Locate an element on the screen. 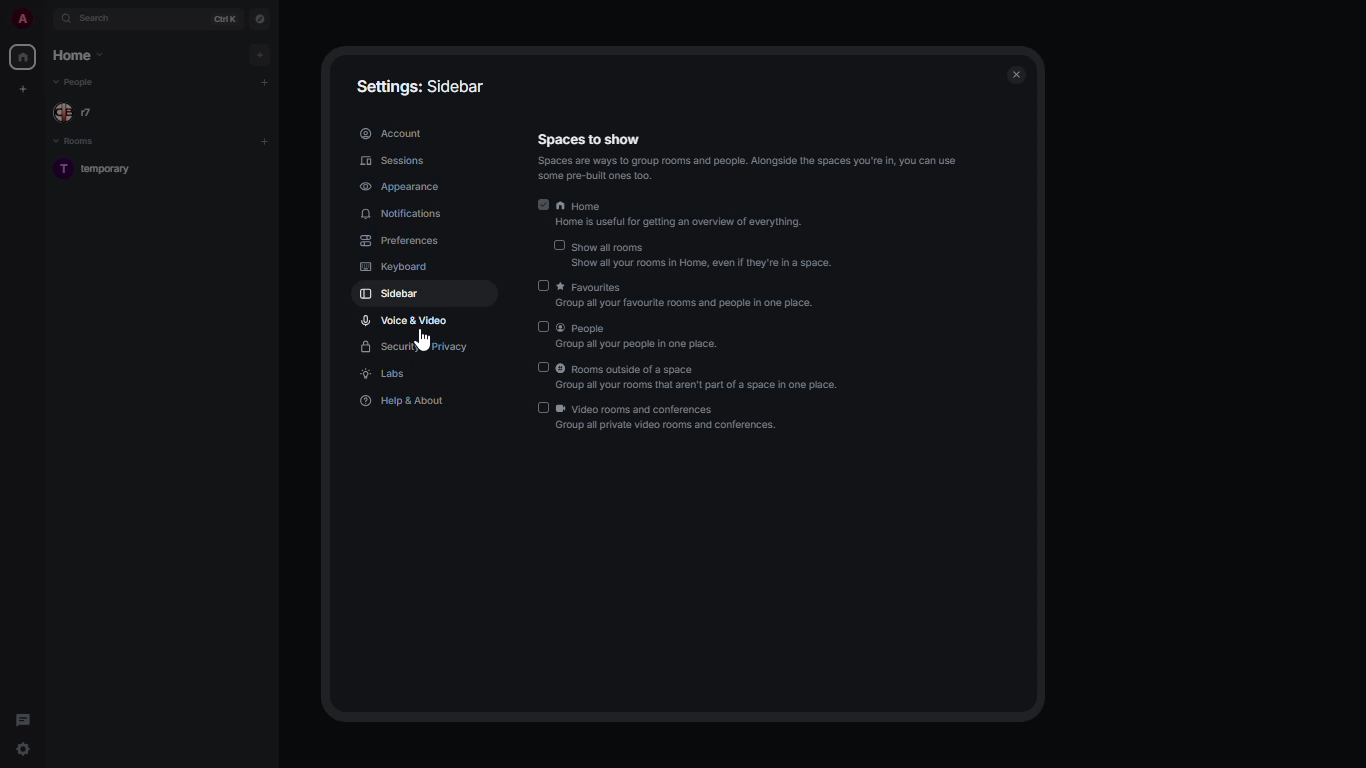 The width and height of the screenshot is (1366, 768). people is located at coordinates (642, 338).